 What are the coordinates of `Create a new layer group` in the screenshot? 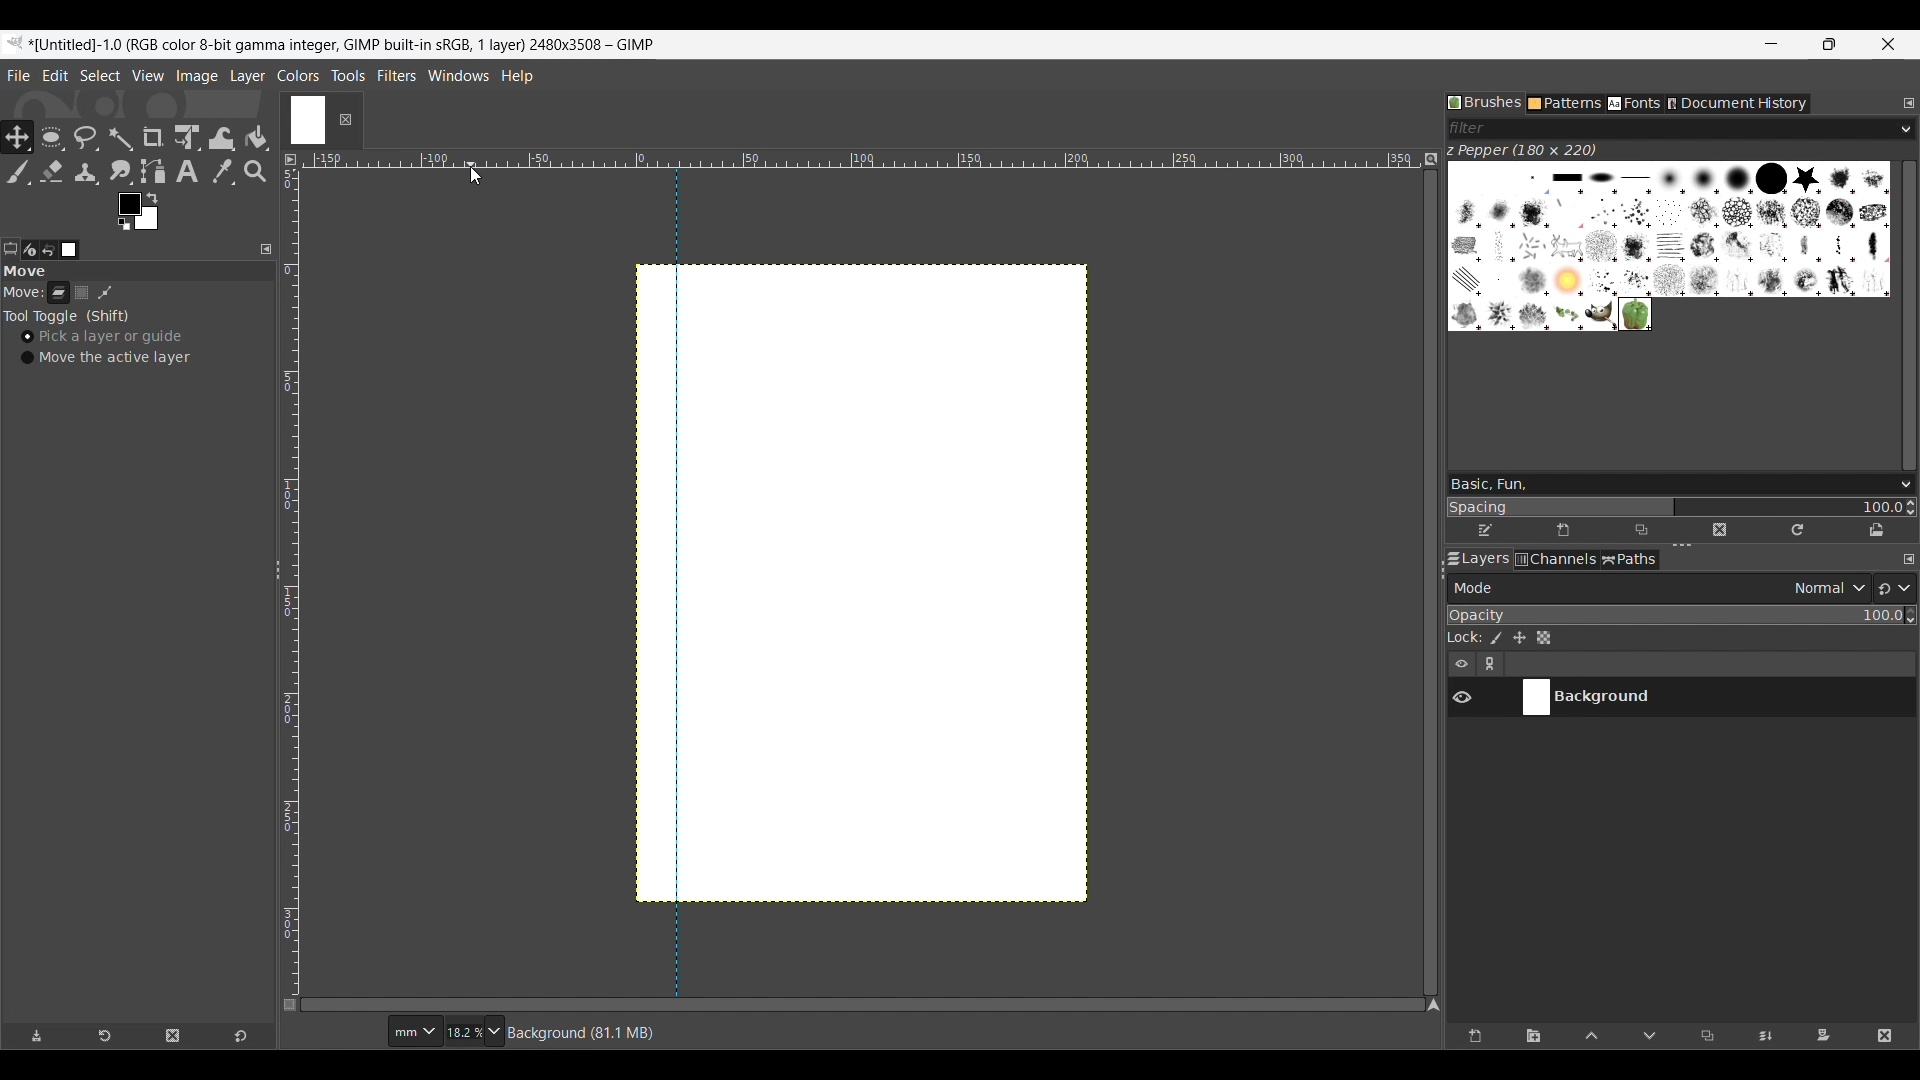 It's located at (1535, 1037).